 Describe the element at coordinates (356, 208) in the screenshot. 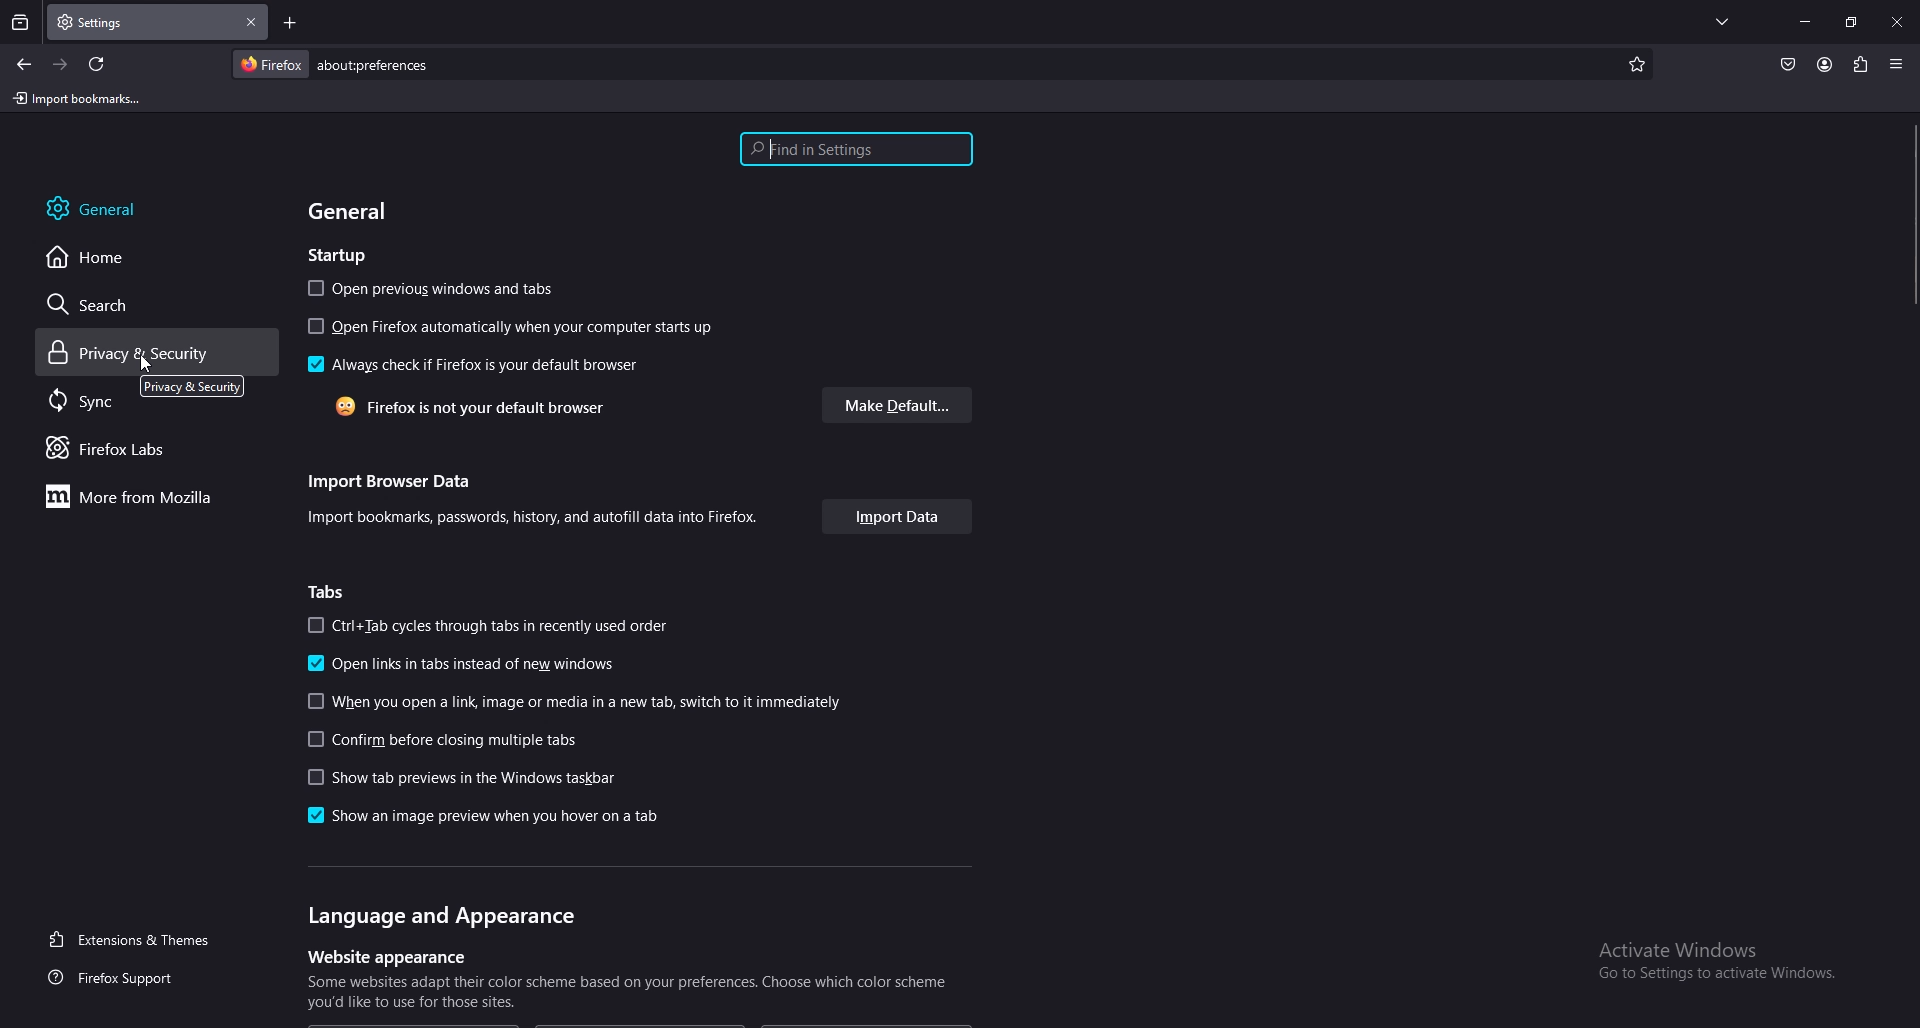

I see `general` at that location.